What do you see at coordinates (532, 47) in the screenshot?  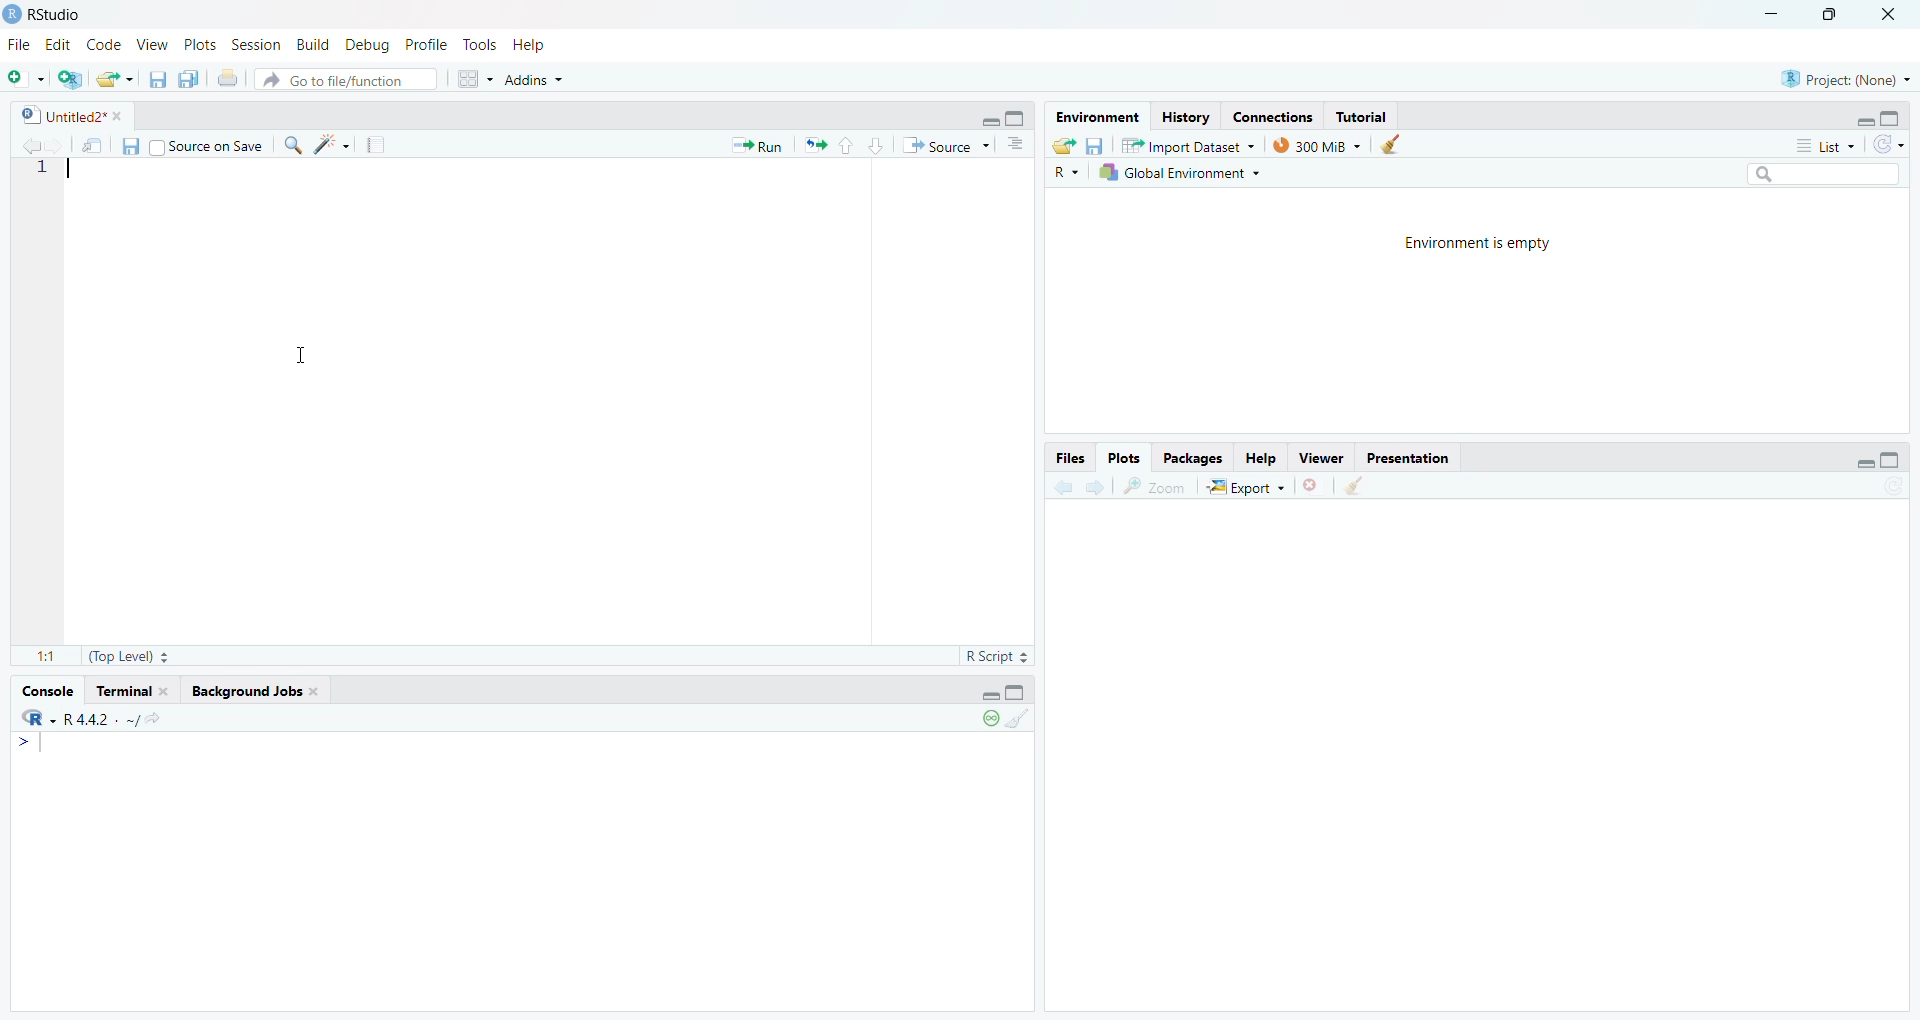 I see `Help` at bounding box center [532, 47].